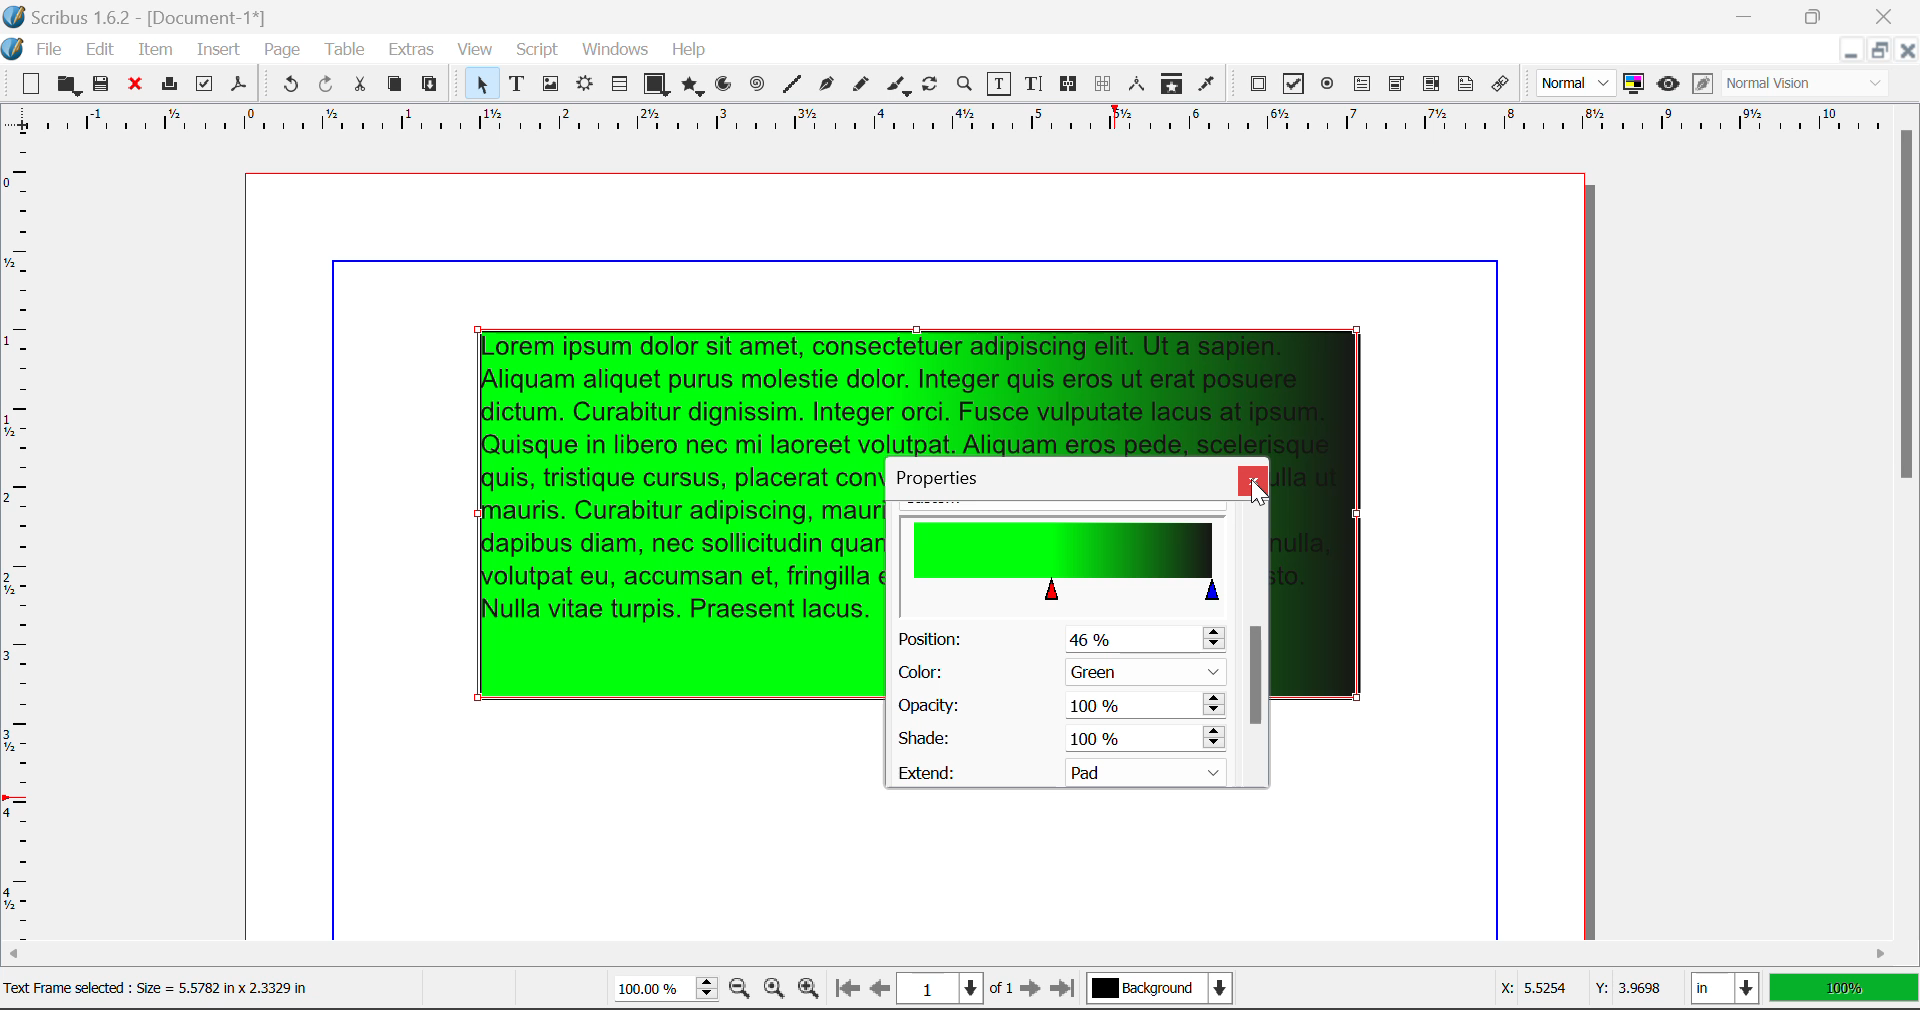 This screenshot has width=1920, height=1010. What do you see at coordinates (584, 86) in the screenshot?
I see `Render Frame` at bounding box center [584, 86].